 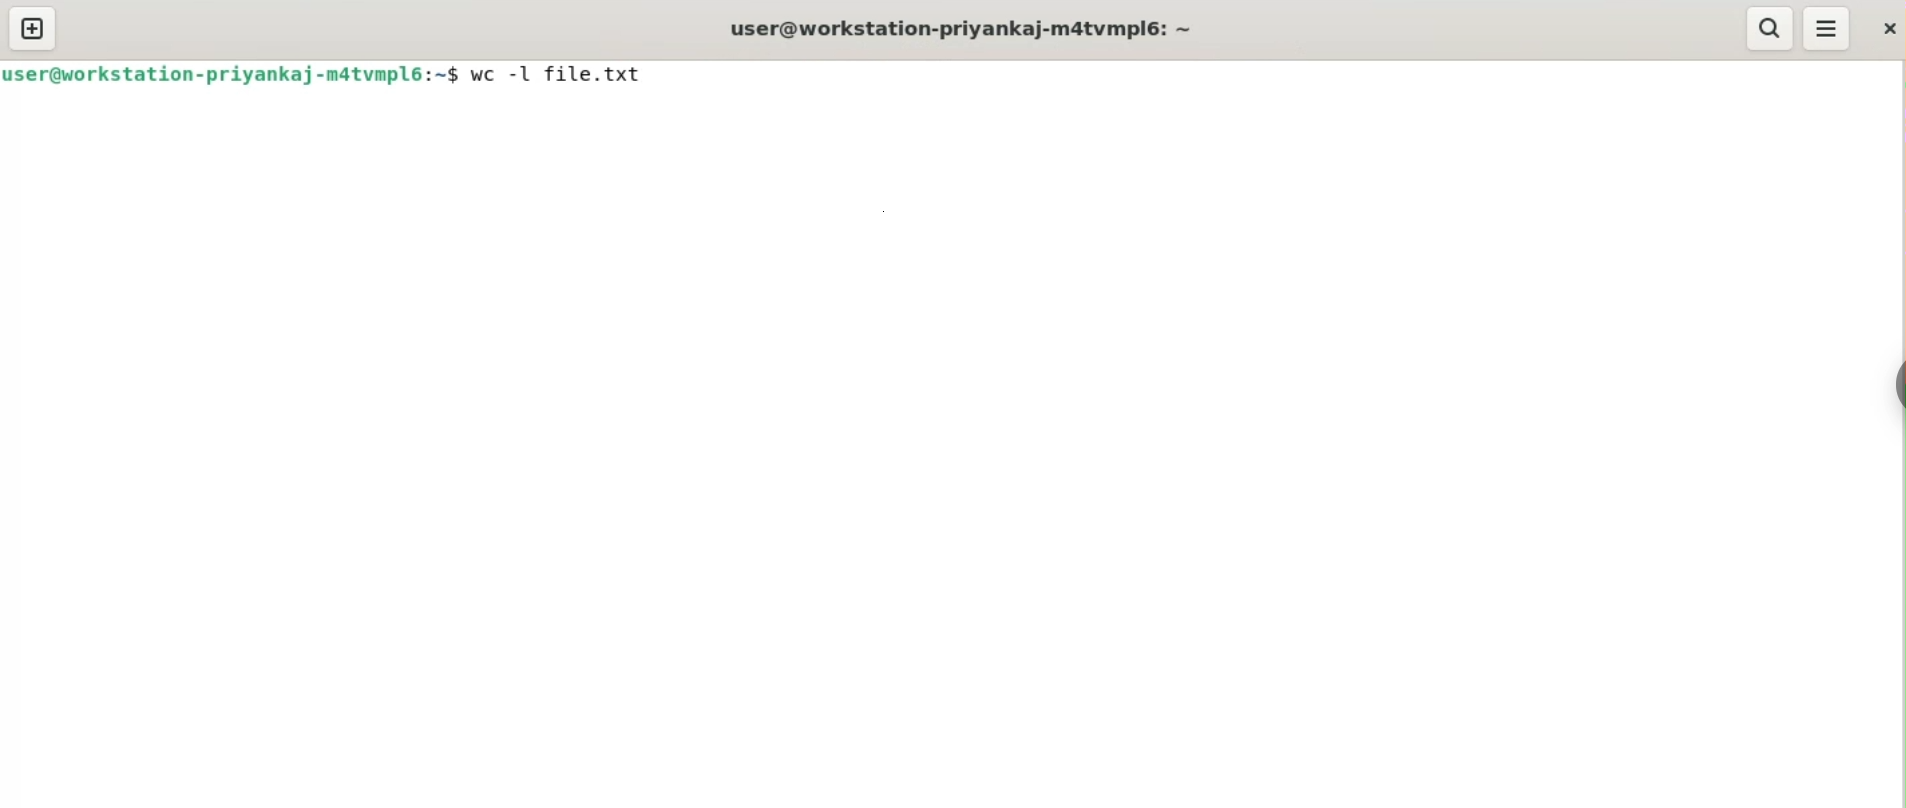 I want to click on new tab, so click(x=33, y=28).